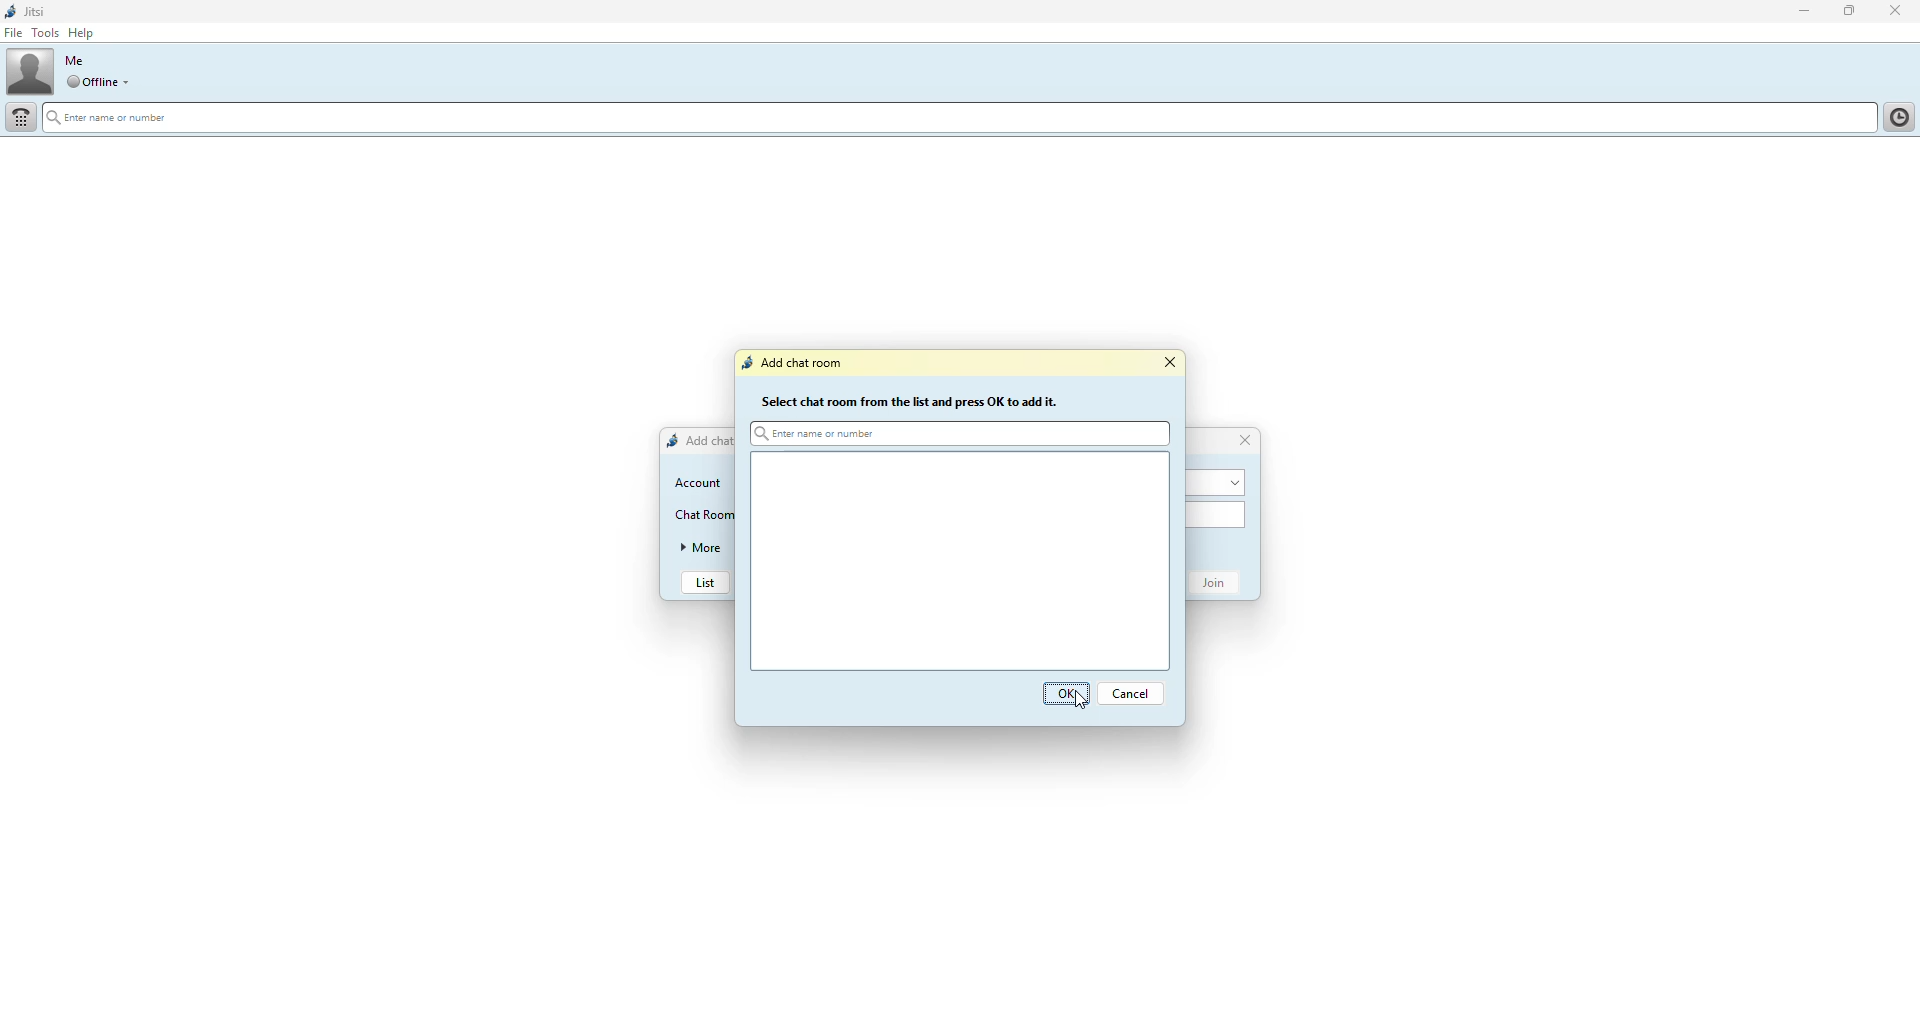 The image size is (1920, 1032). Describe the element at coordinates (1162, 359) in the screenshot. I see `close` at that location.